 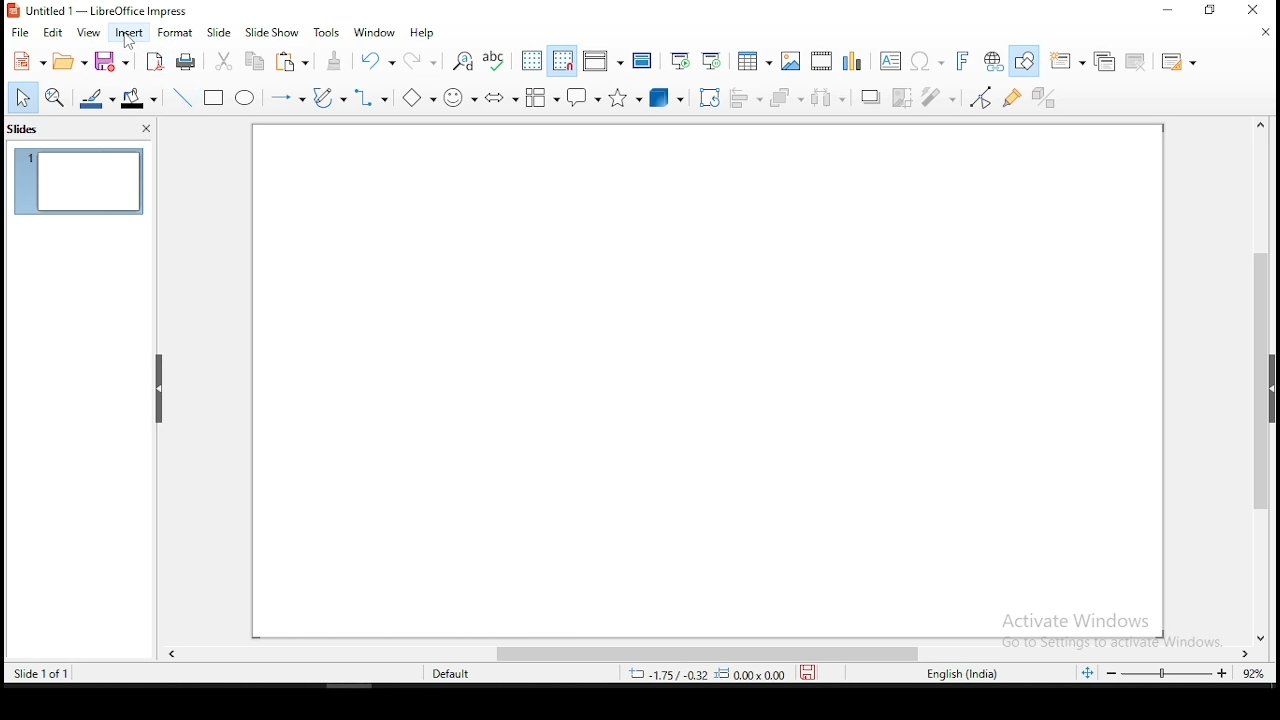 What do you see at coordinates (142, 98) in the screenshot?
I see `fill color` at bounding box center [142, 98].